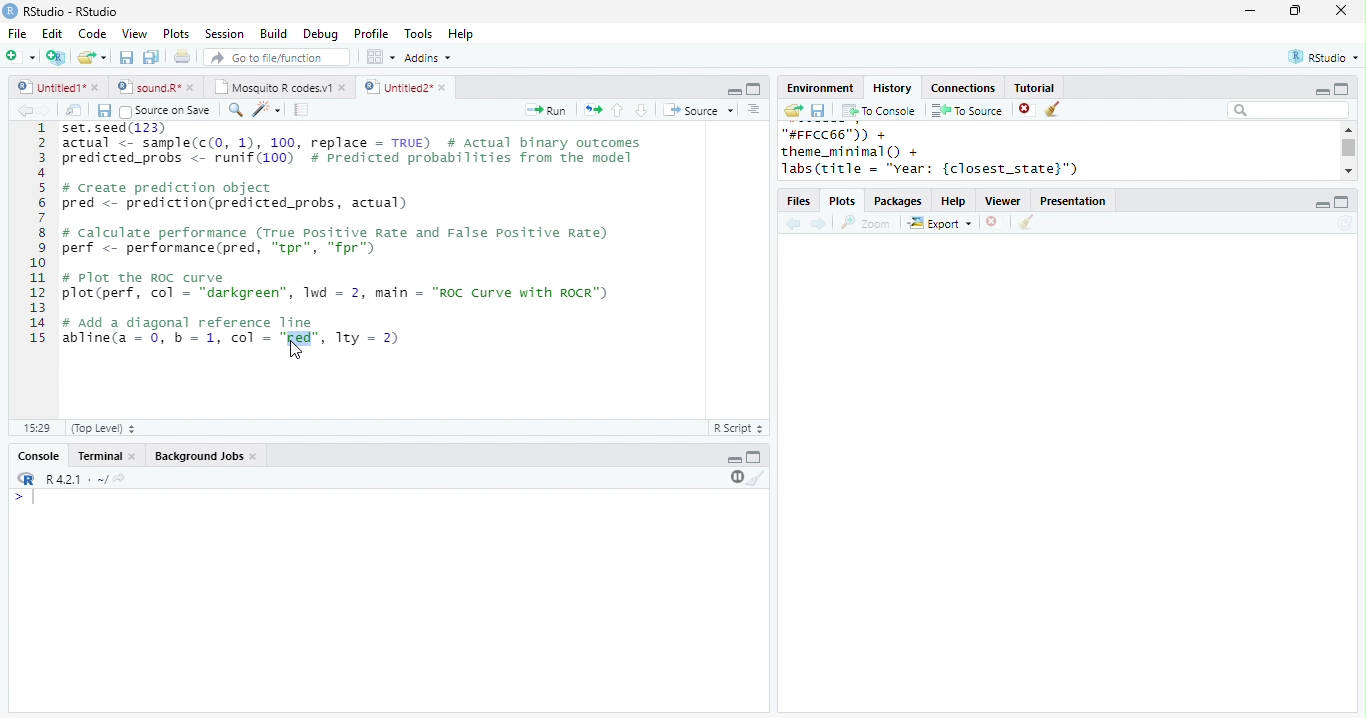 The image size is (1366, 718). Describe the element at coordinates (177, 33) in the screenshot. I see `Plots` at that location.